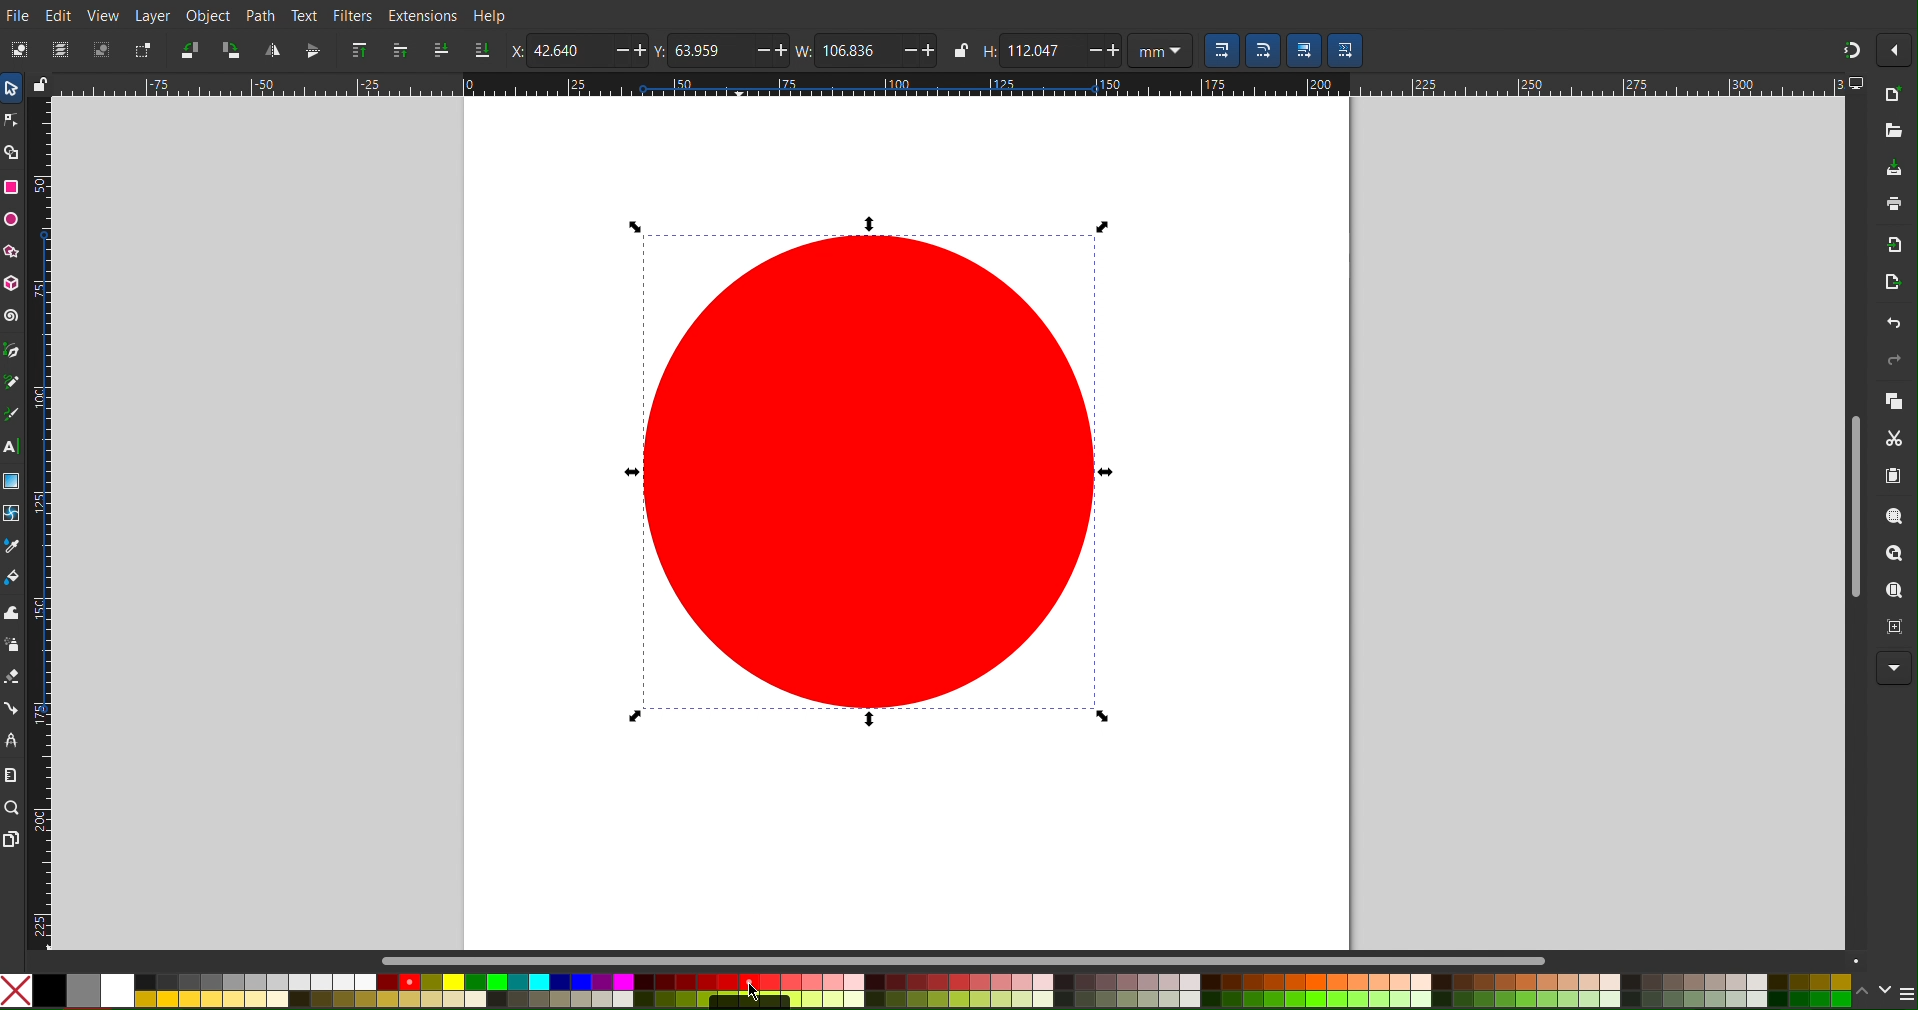 This screenshot has height=1010, width=1918. I want to click on increase/decrease, so click(631, 50).